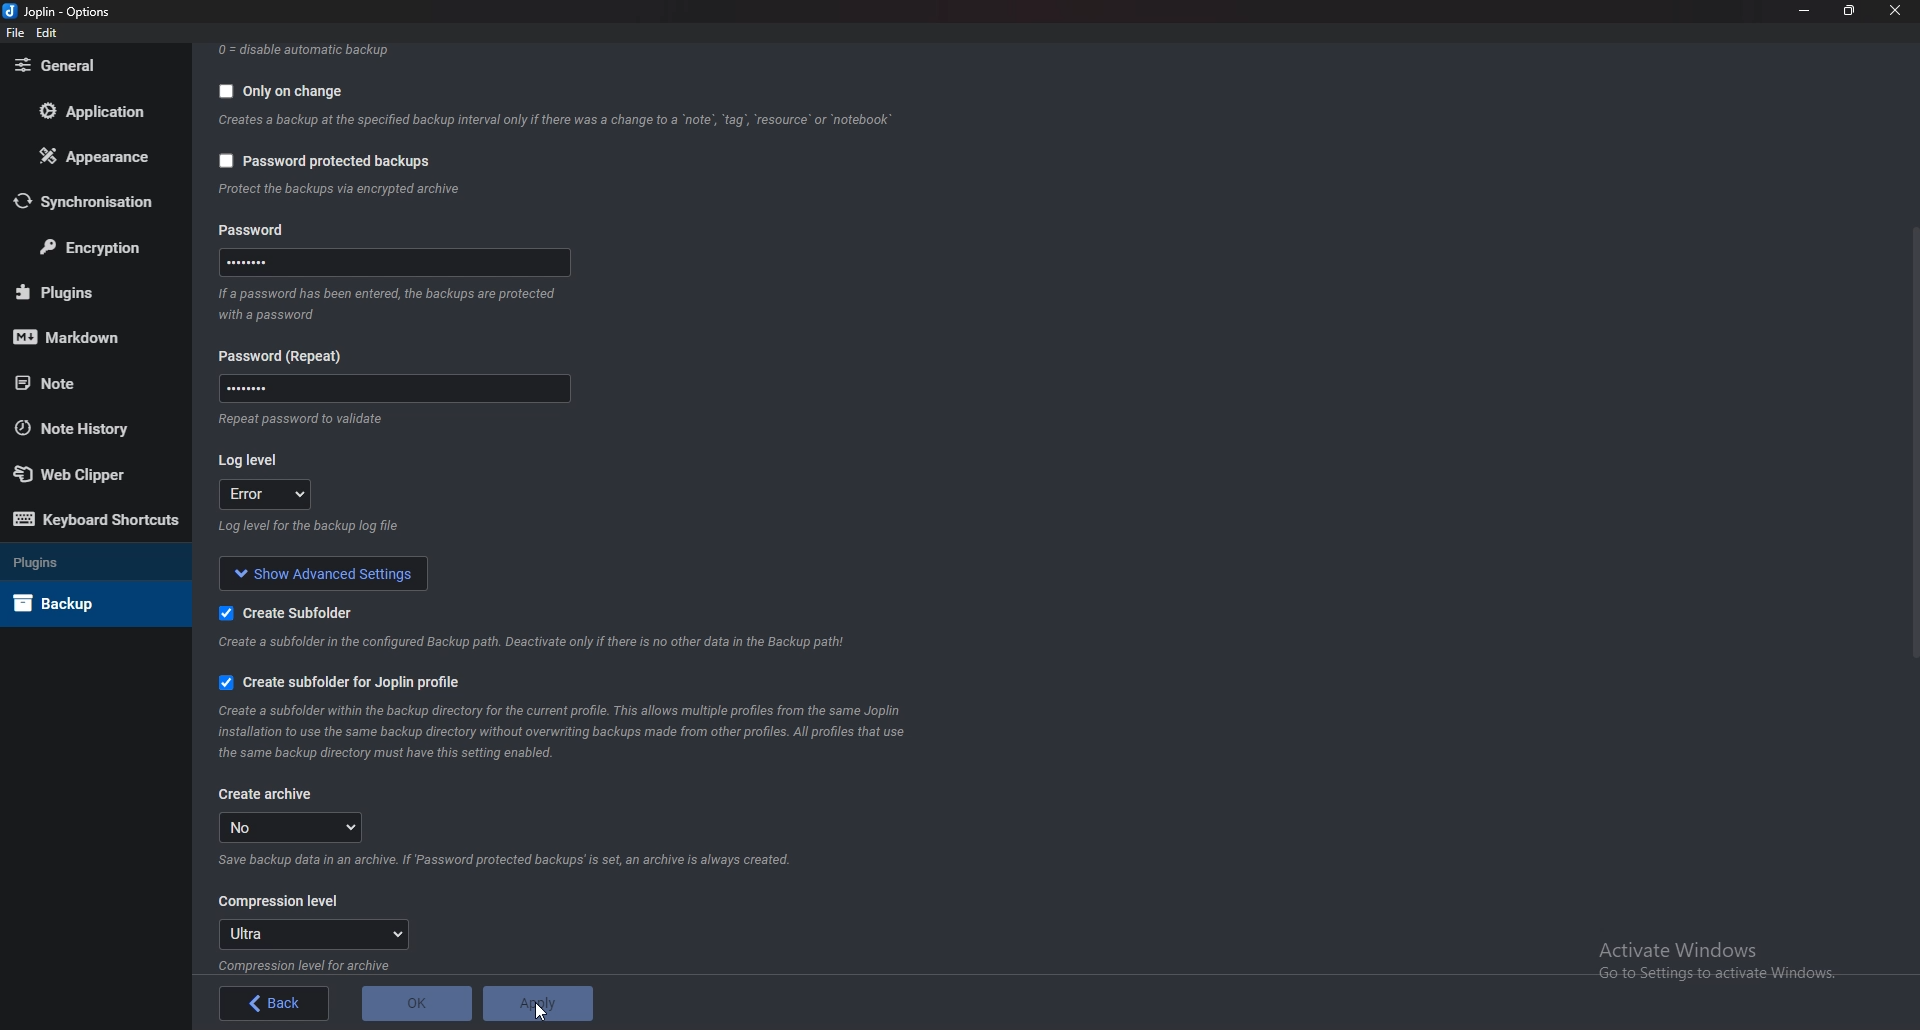  I want to click on Plugins, so click(80, 560).